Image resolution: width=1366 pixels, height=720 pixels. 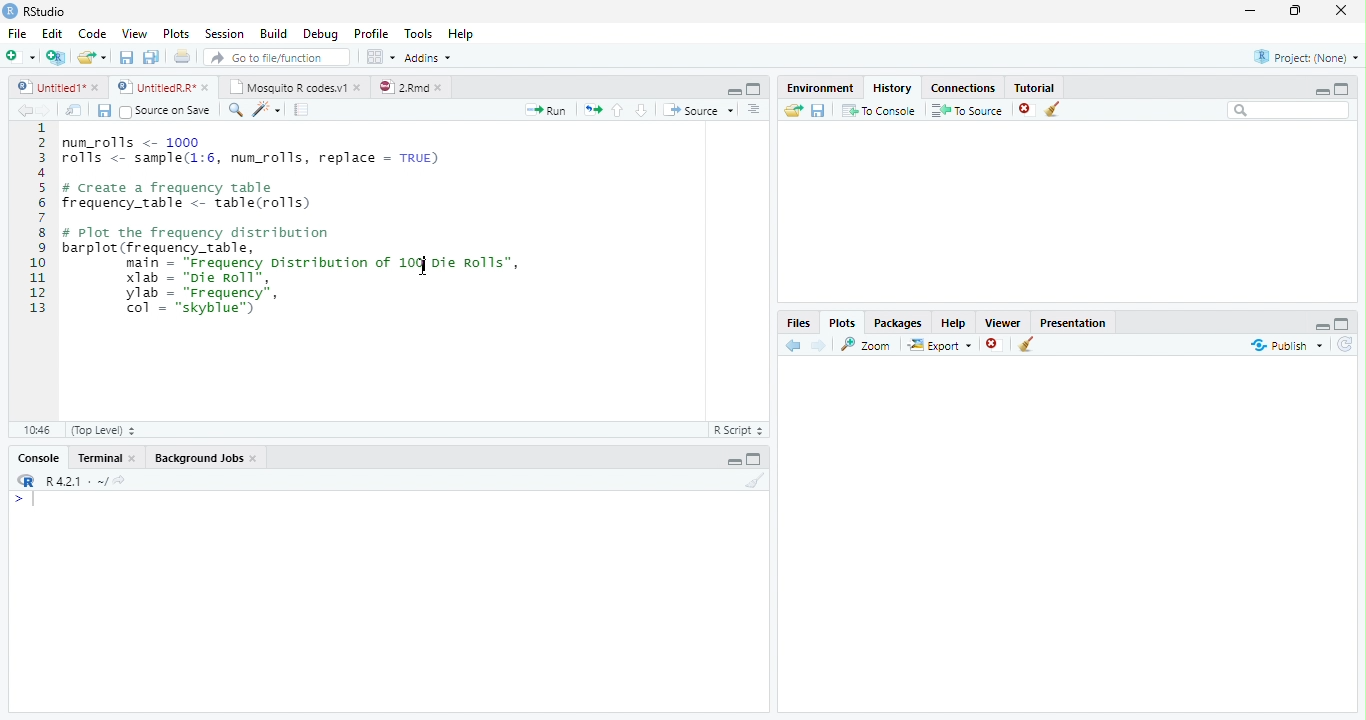 What do you see at coordinates (38, 457) in the screenshot?
I see `Console` at bounding box center [38, 457].